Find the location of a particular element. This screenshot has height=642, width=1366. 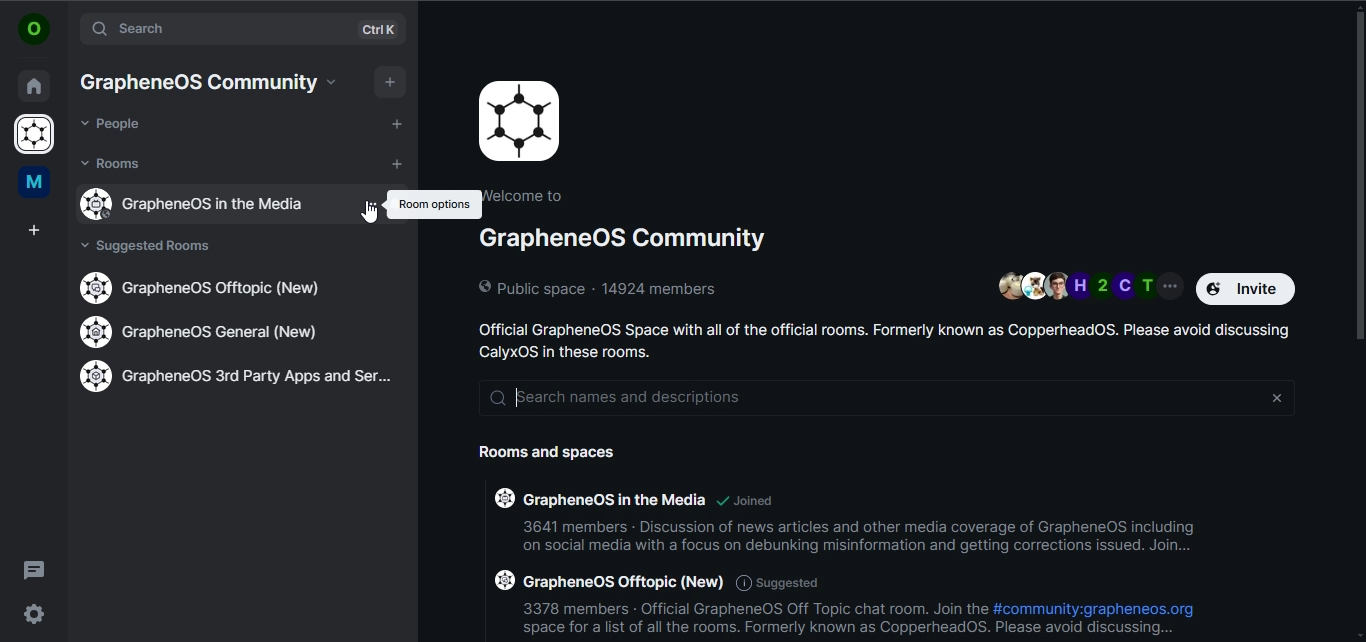

#community:grapheneoss.org is located at coordinates (1099, 608).